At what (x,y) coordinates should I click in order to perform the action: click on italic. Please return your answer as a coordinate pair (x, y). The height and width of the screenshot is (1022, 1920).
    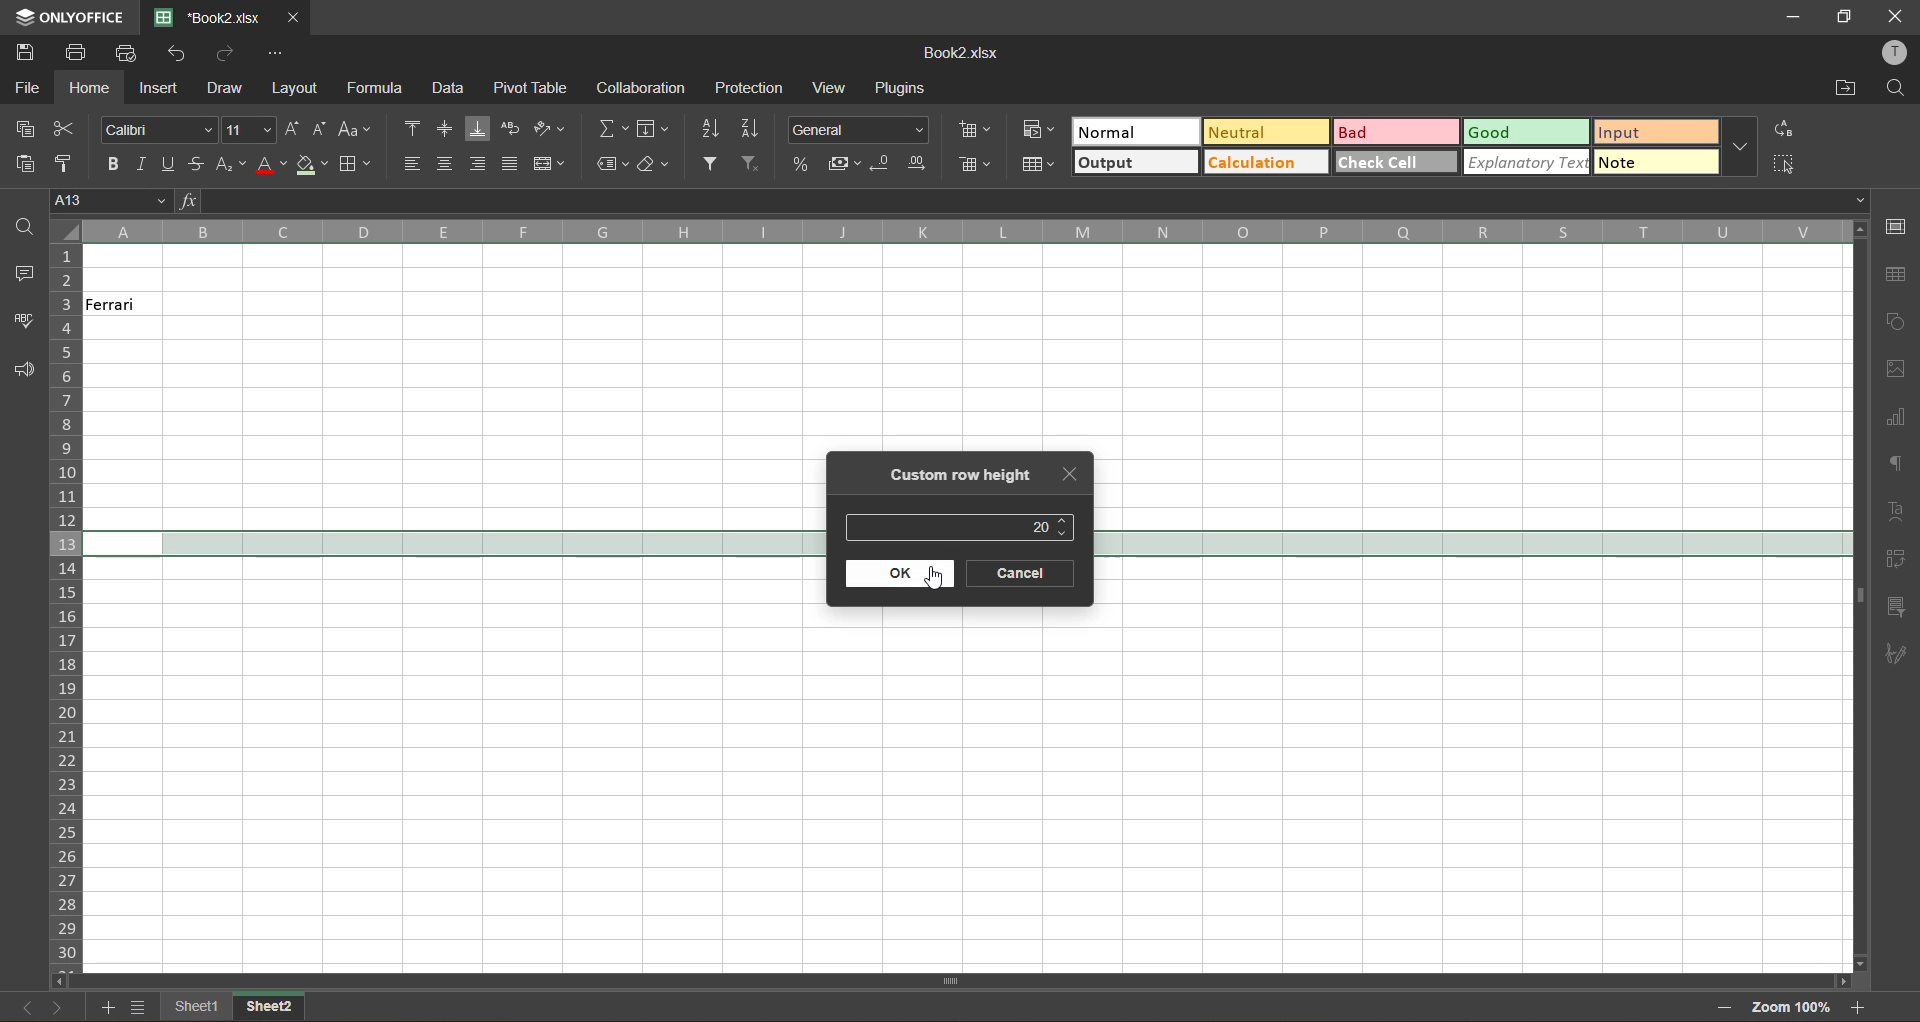
    Looking at the image, I should click on (142, 164).